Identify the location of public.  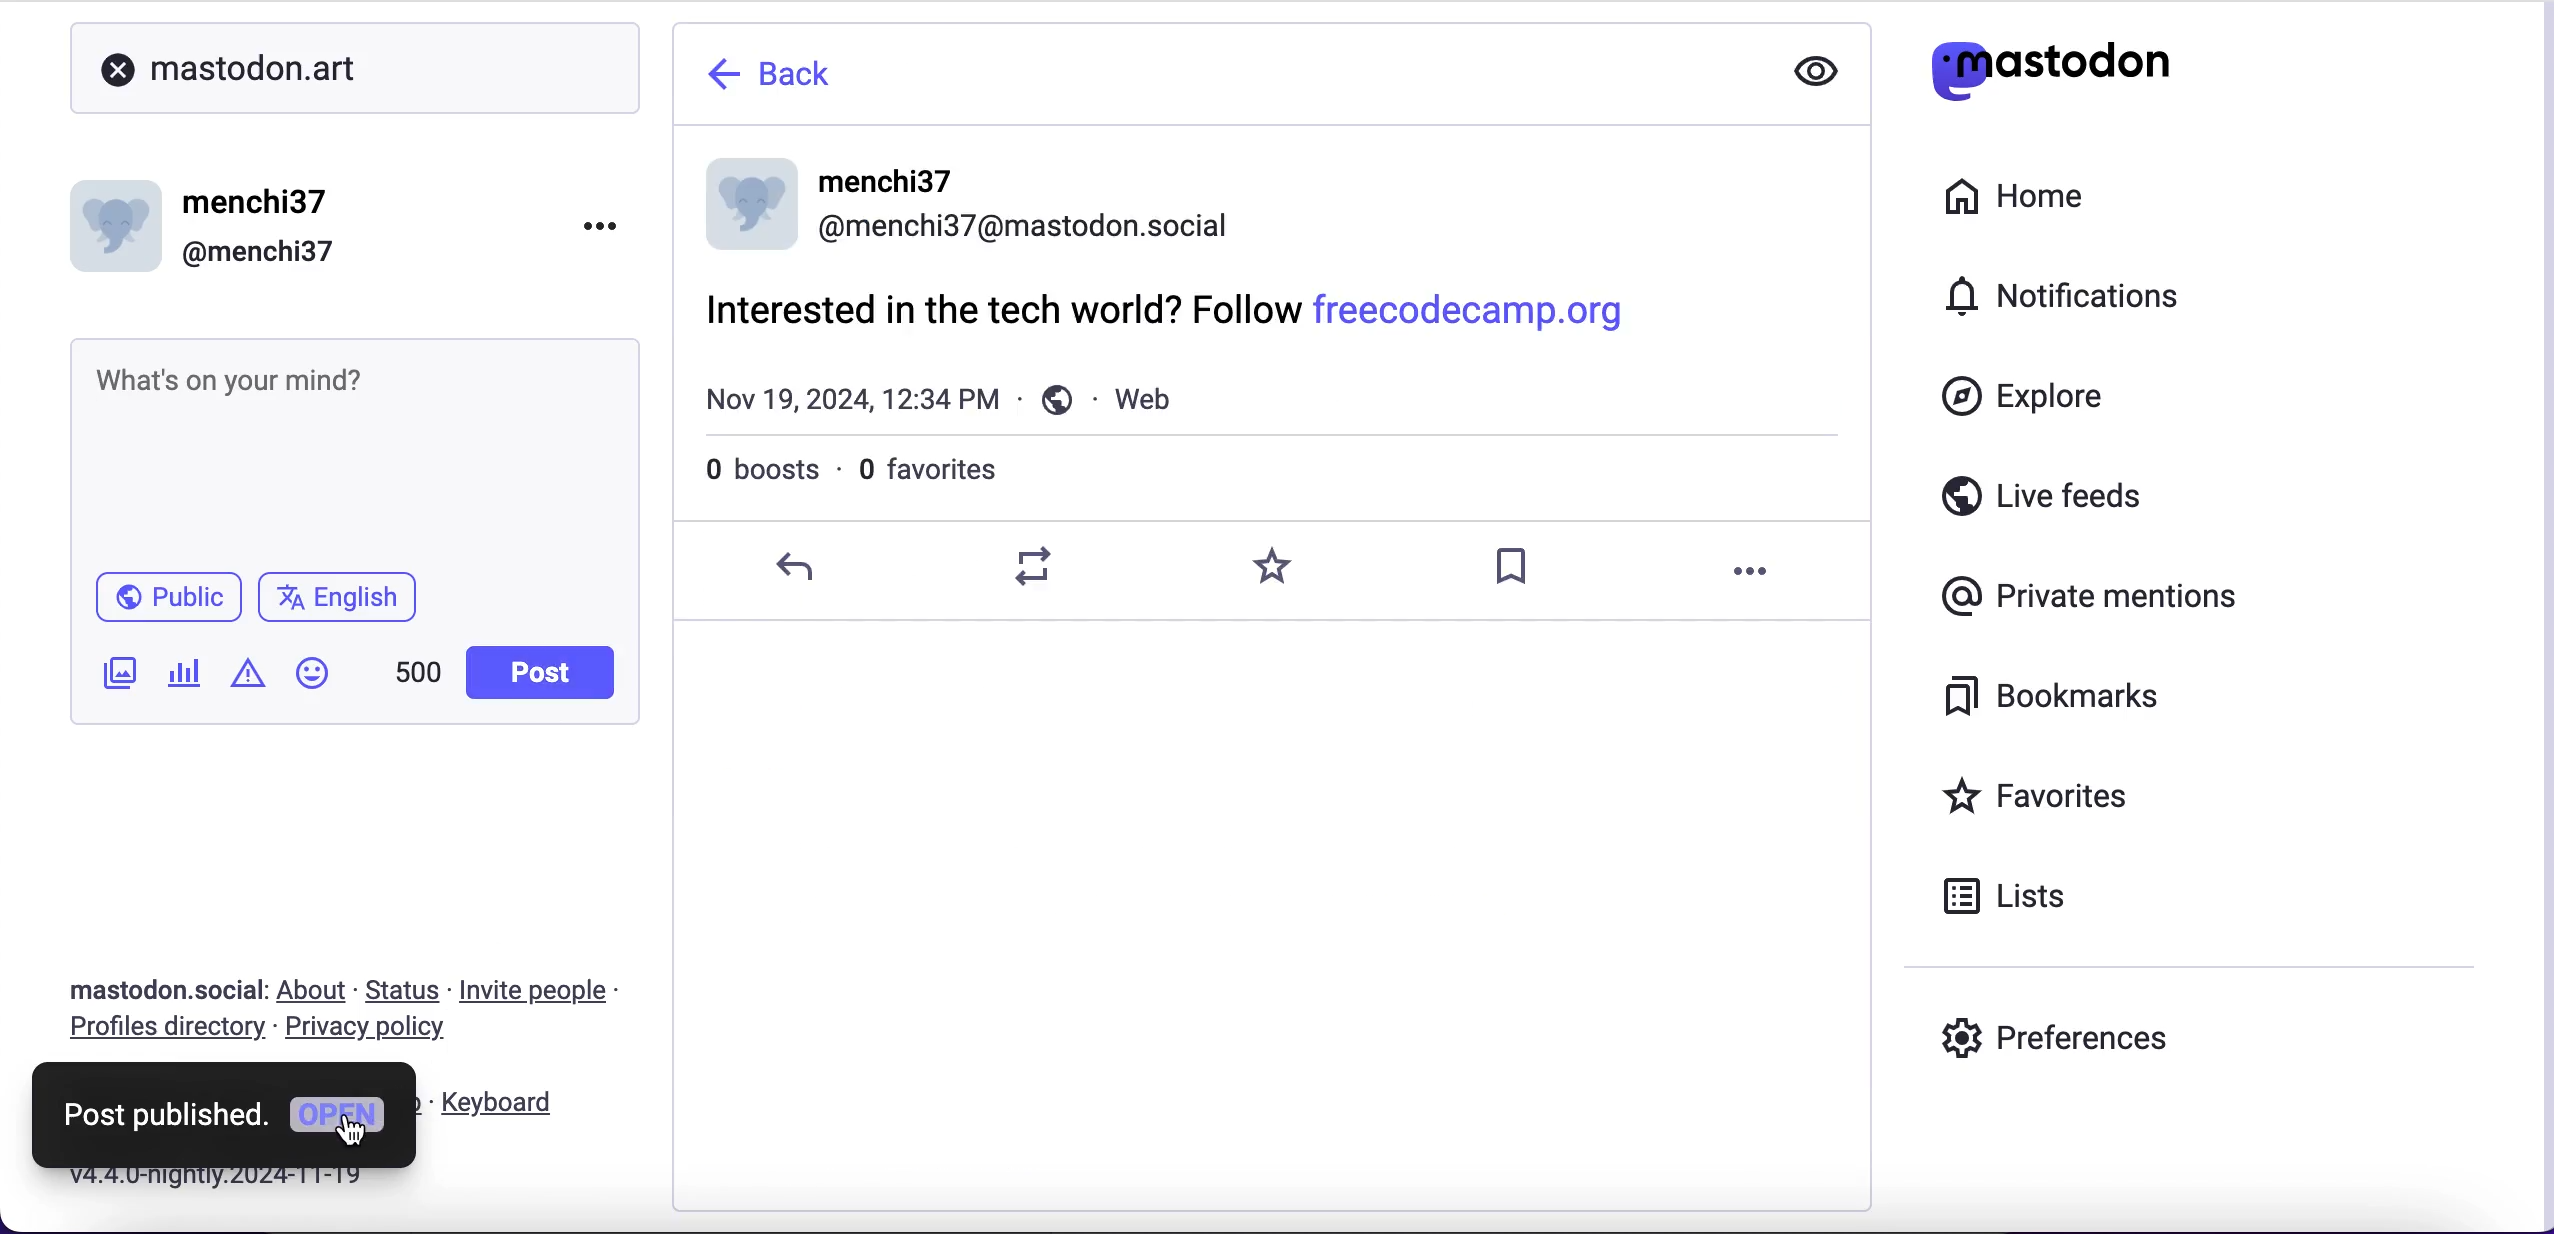
(168, 595).